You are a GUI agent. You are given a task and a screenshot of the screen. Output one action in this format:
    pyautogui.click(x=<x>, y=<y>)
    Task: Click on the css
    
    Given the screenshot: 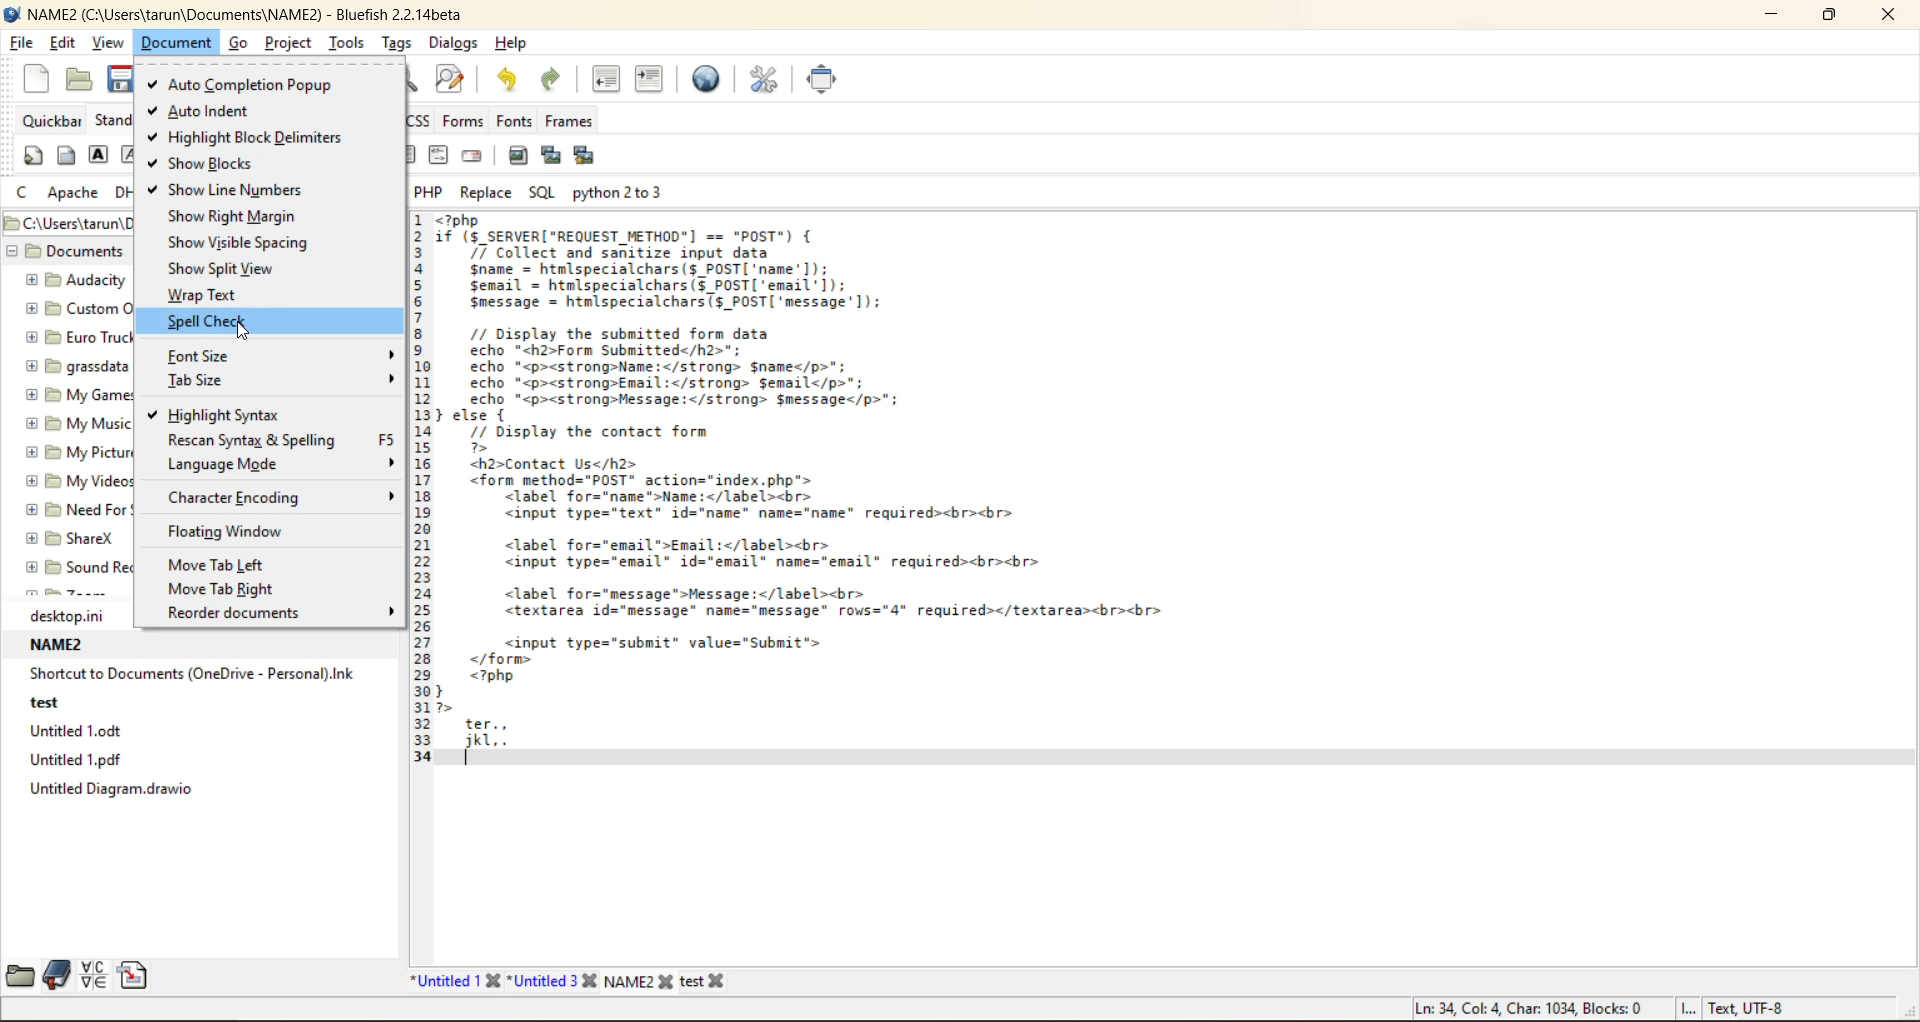 What is the action you would take?
    pyautogui.click(x=424, y=121)
    